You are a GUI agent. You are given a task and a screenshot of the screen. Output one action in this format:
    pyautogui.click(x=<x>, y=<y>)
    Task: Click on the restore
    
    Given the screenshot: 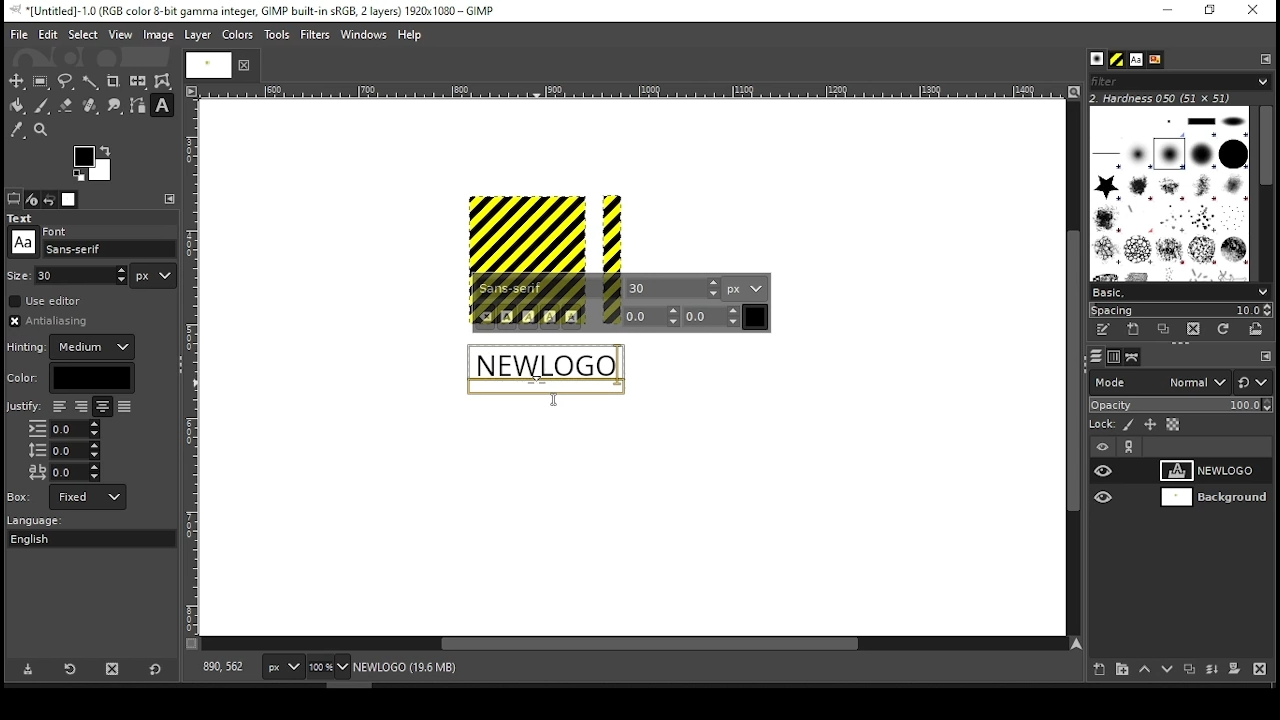 What is the action you would take?
    pyautogui.click(x=1212, y=11)
    